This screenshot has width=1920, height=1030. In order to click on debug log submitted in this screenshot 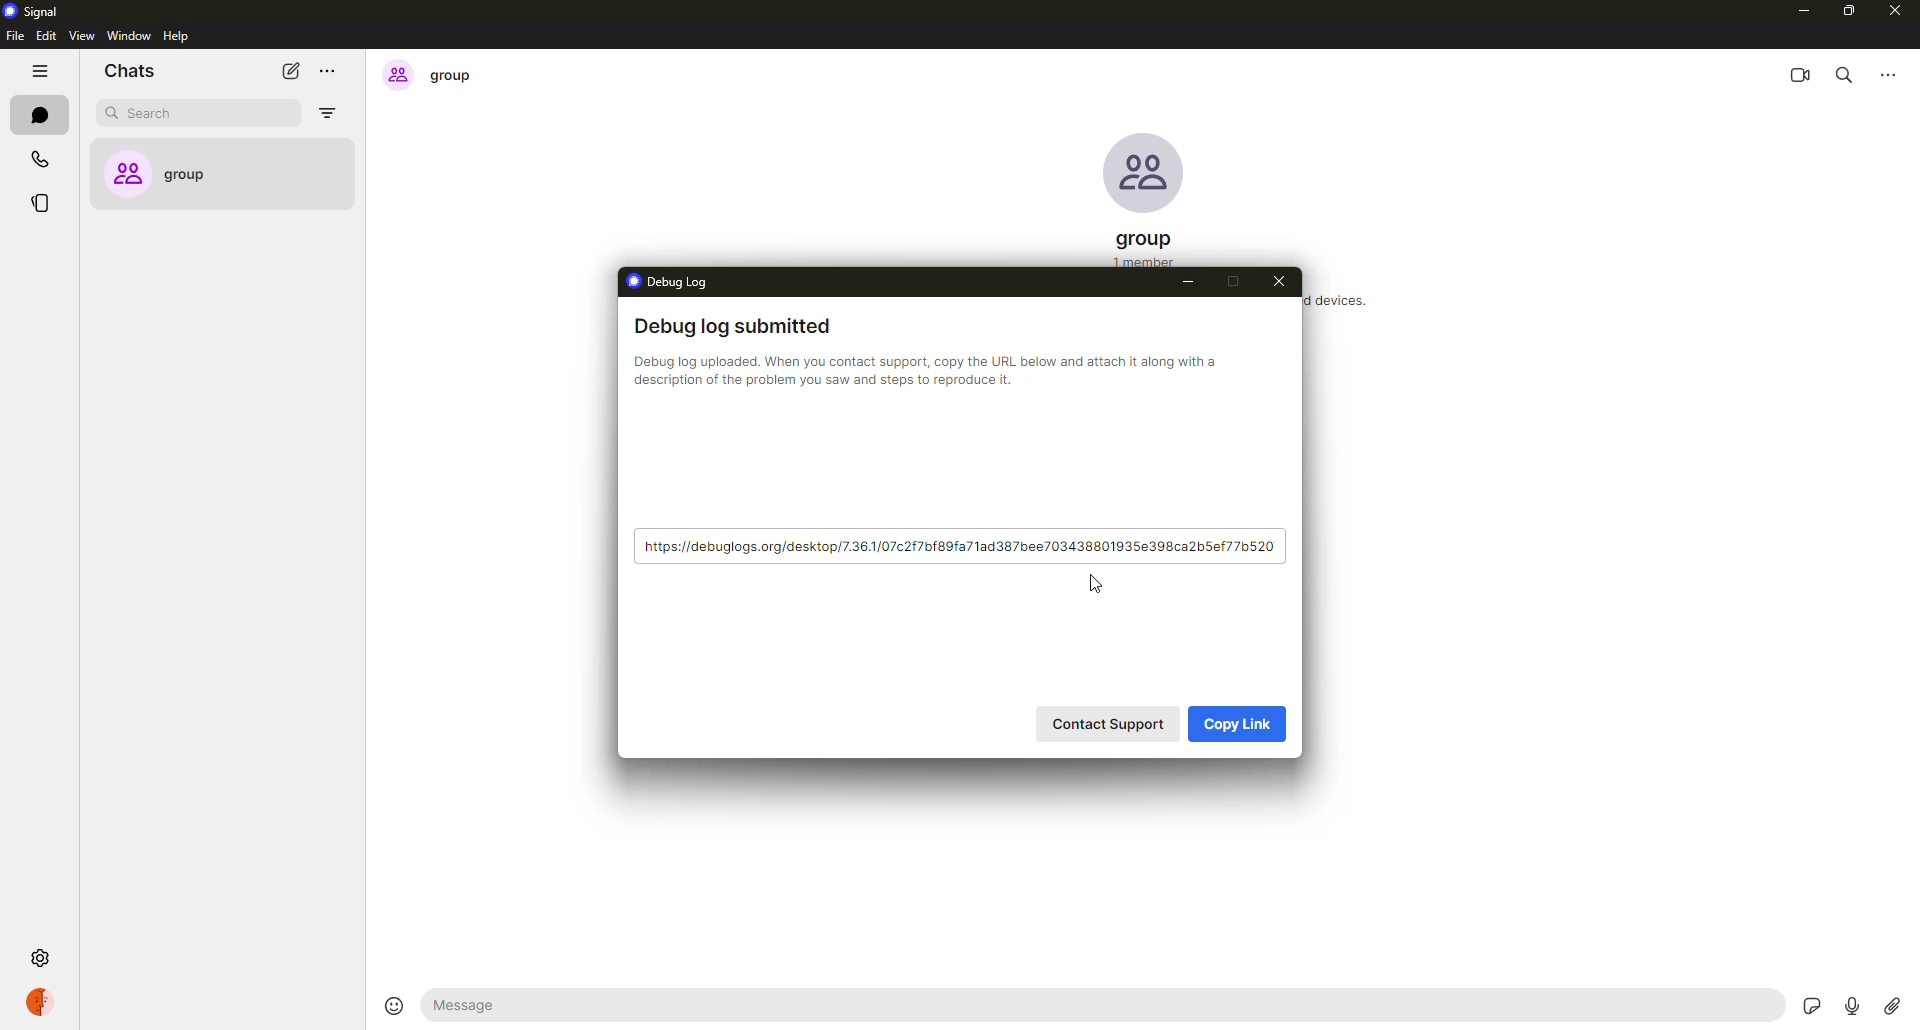, I will do `click(736, 327)`.